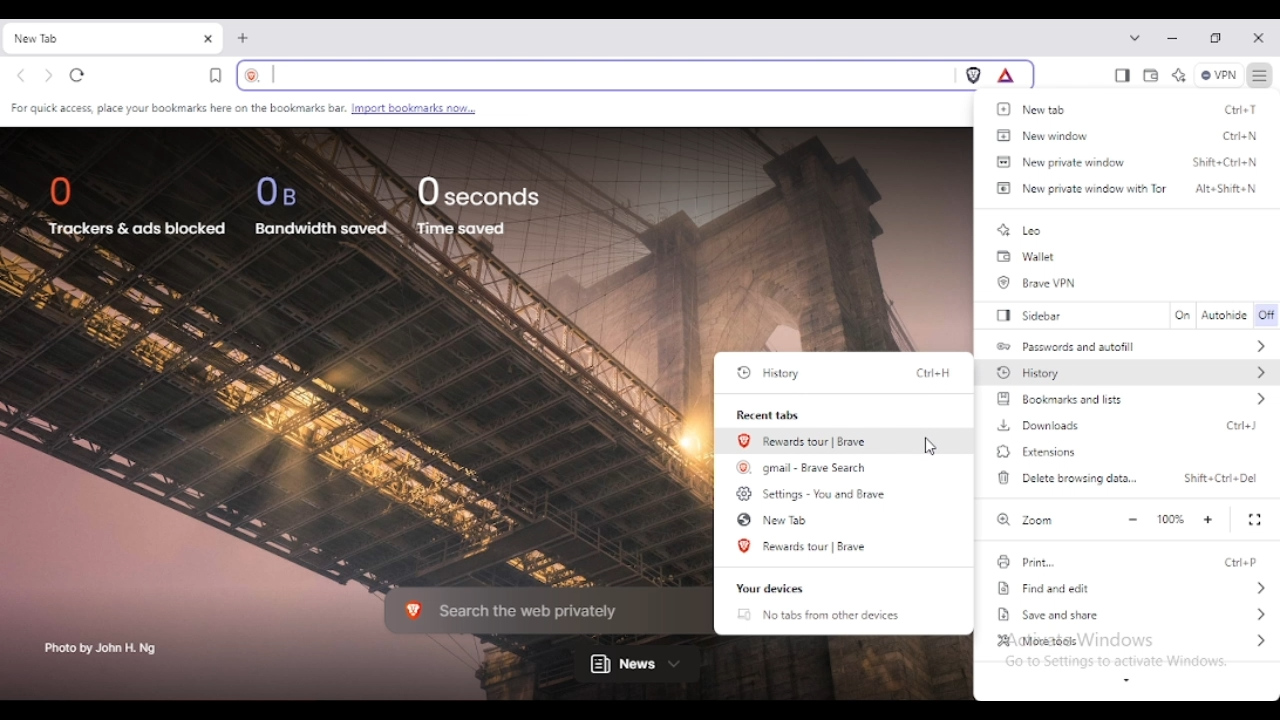 This screenshot has width=1280, height=720. What do you see at coordinates (1226, 188) in the screenshot?
I see `shortcut for new window with Tor` at bounding box center [1226, 188].